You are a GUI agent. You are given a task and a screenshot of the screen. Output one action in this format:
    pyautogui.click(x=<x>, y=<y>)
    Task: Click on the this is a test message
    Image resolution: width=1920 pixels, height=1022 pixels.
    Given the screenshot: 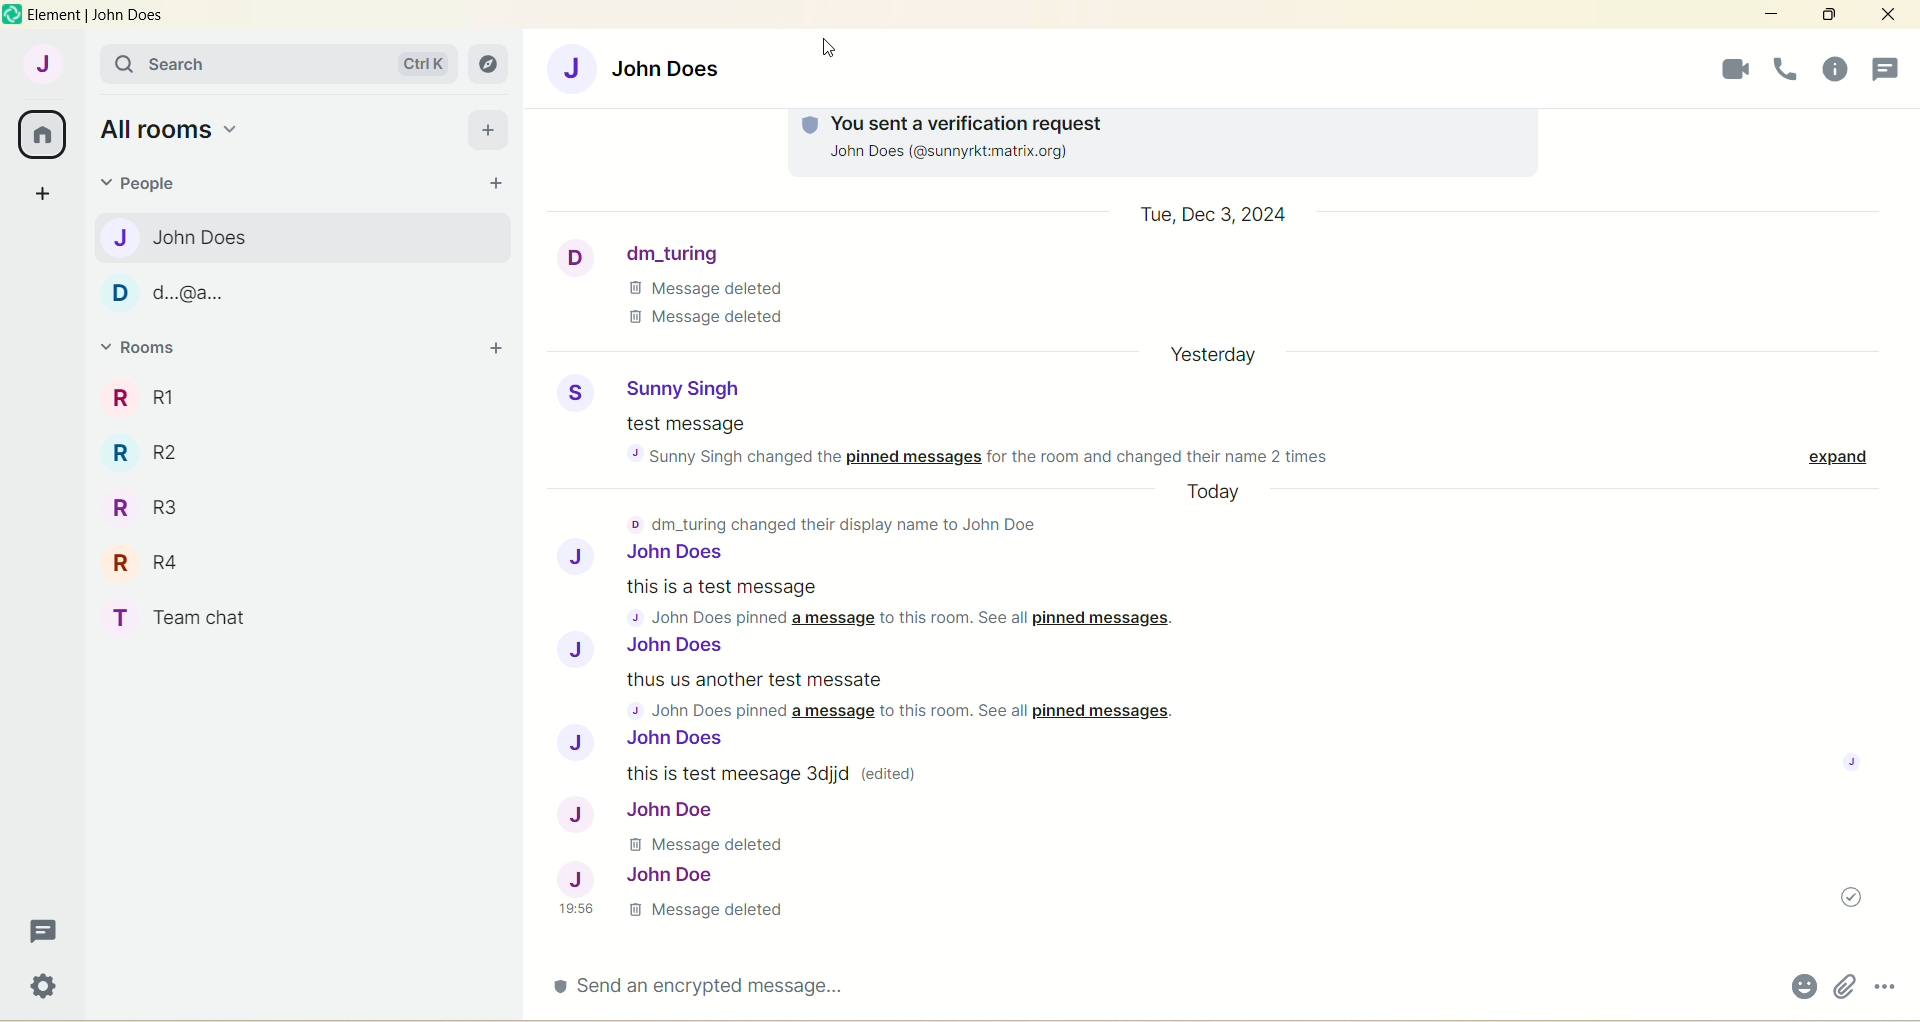 What is the action you would take?
    pyautogui.click(x=920, y=604)
    